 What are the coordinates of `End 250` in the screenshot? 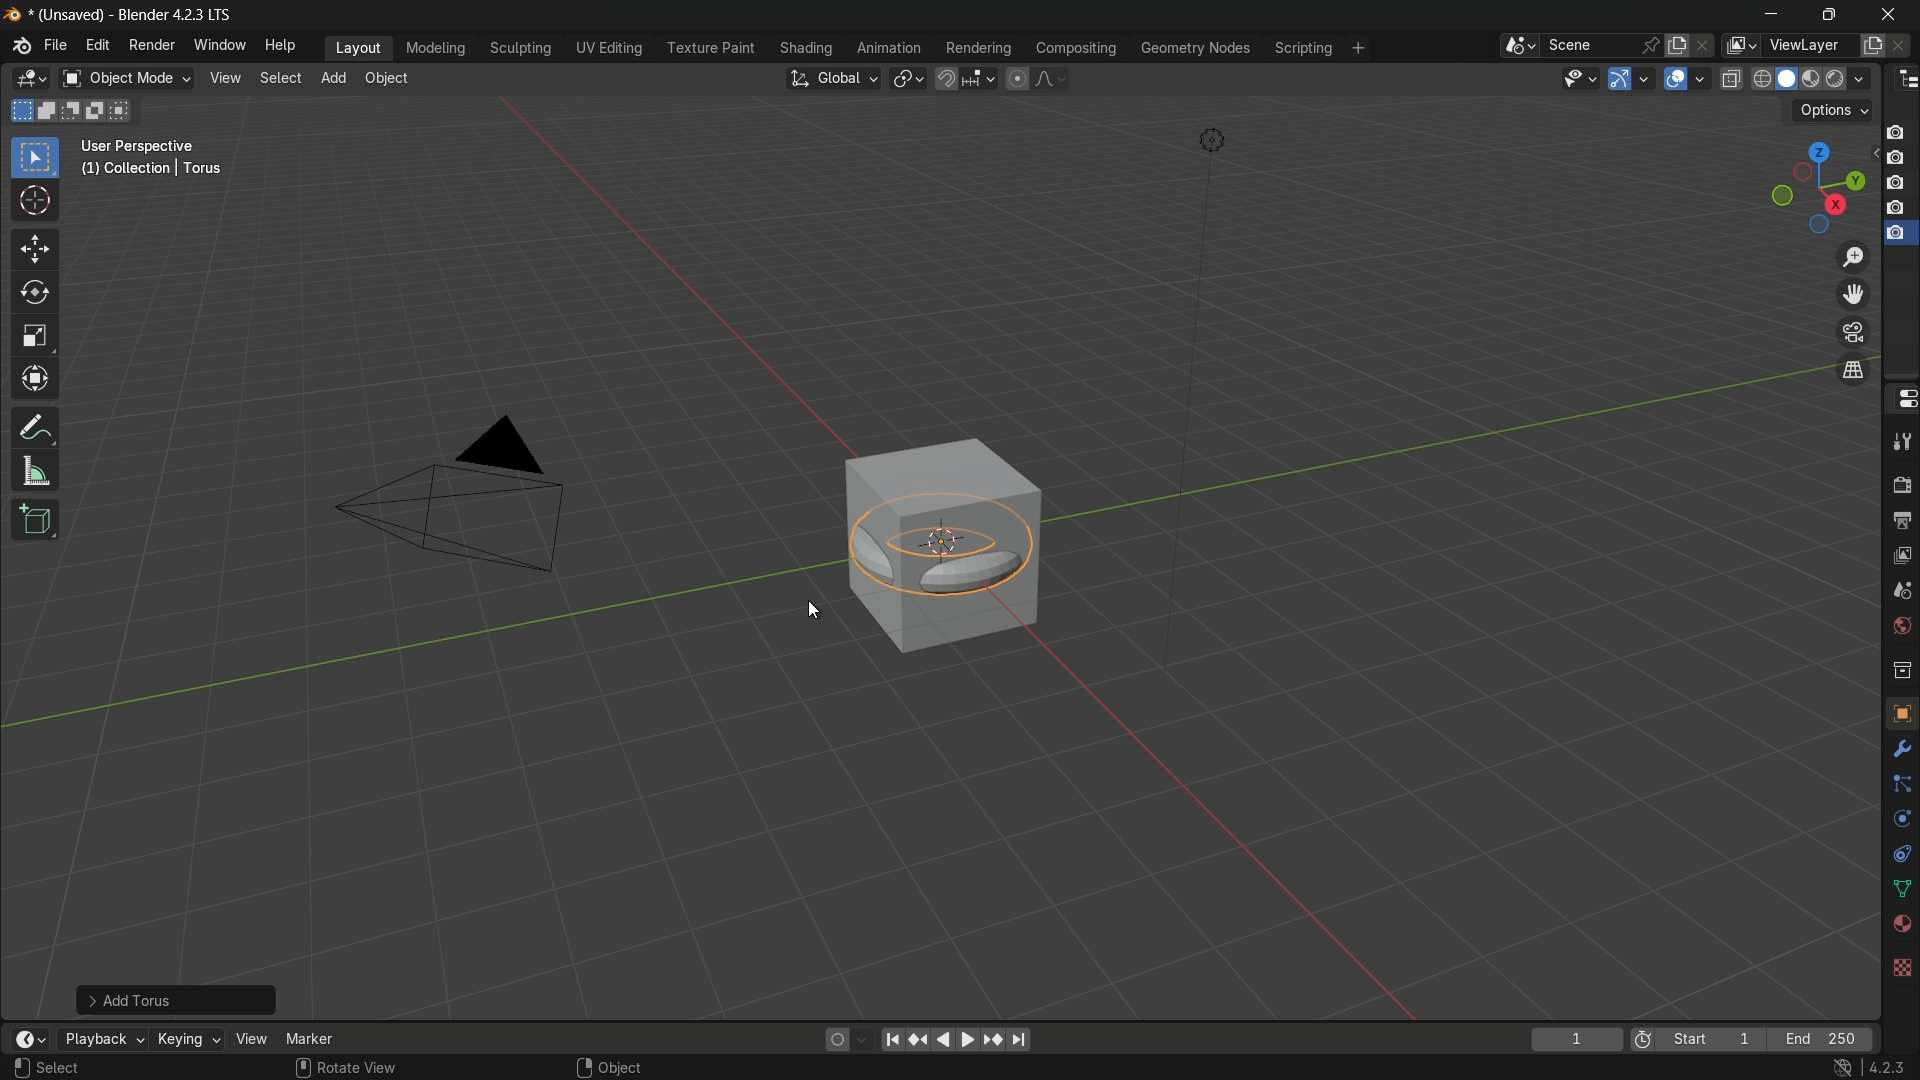 It's located at (1819, 1039).